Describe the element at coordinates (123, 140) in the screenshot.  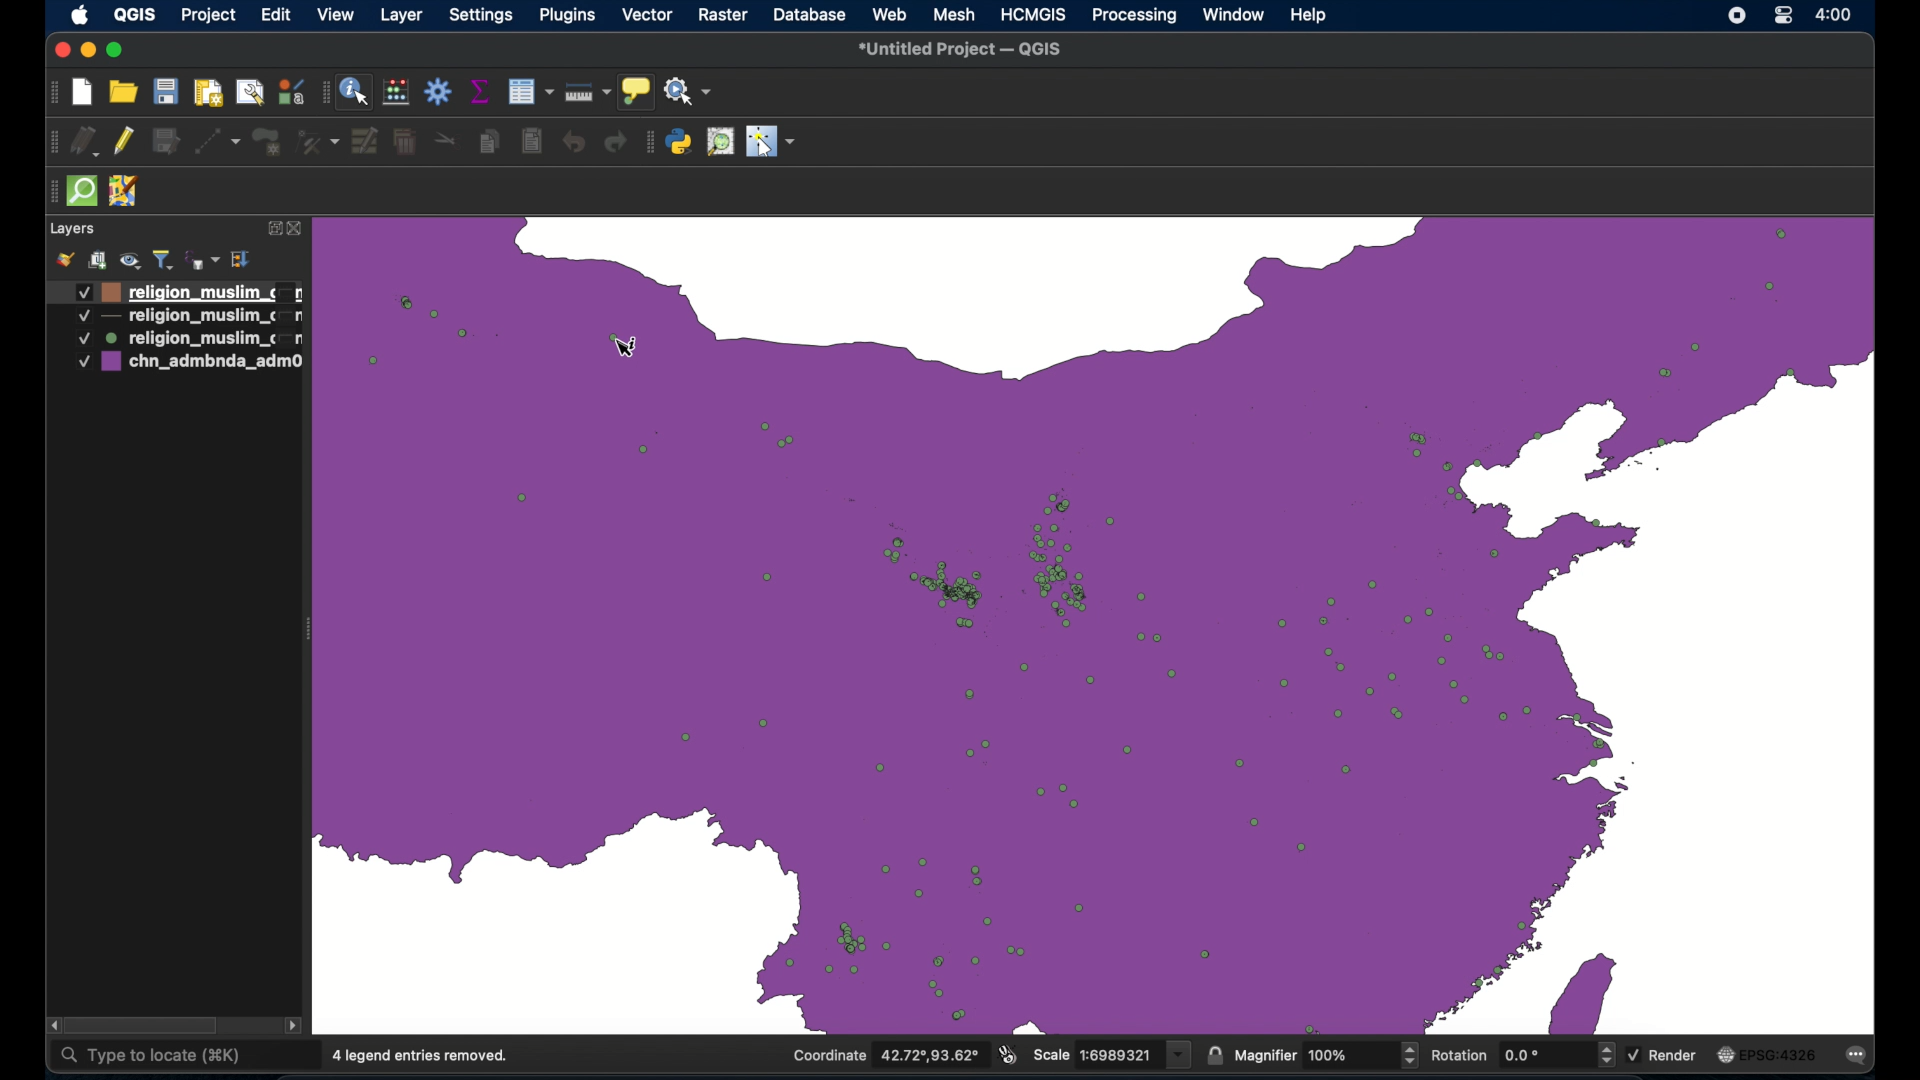
I see `toggle edits` at that location.